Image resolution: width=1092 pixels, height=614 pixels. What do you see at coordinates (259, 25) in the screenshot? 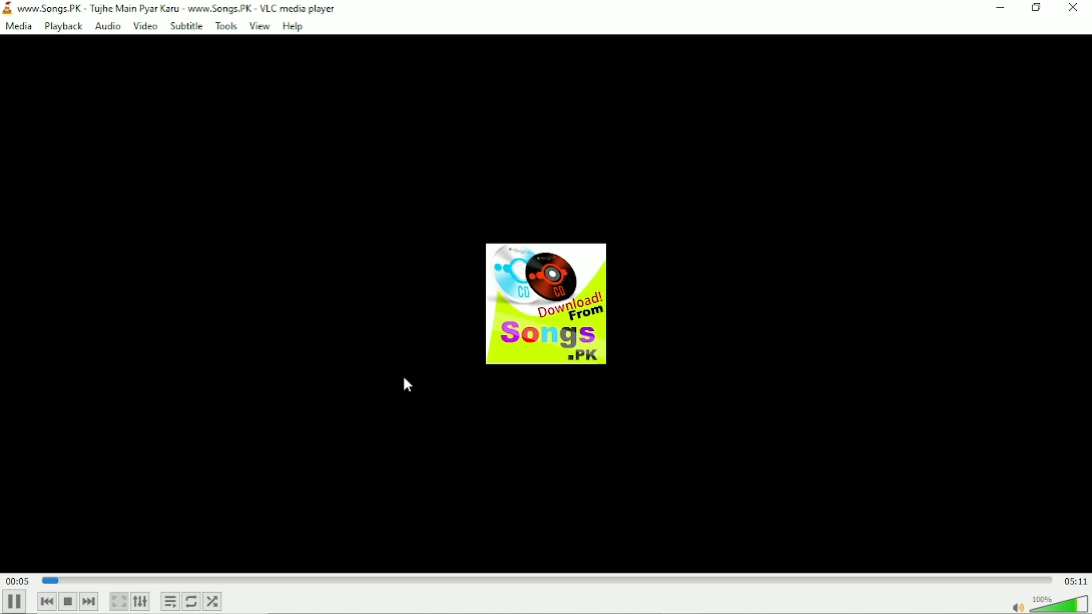
I see `View` at bounding box center [259, 25].